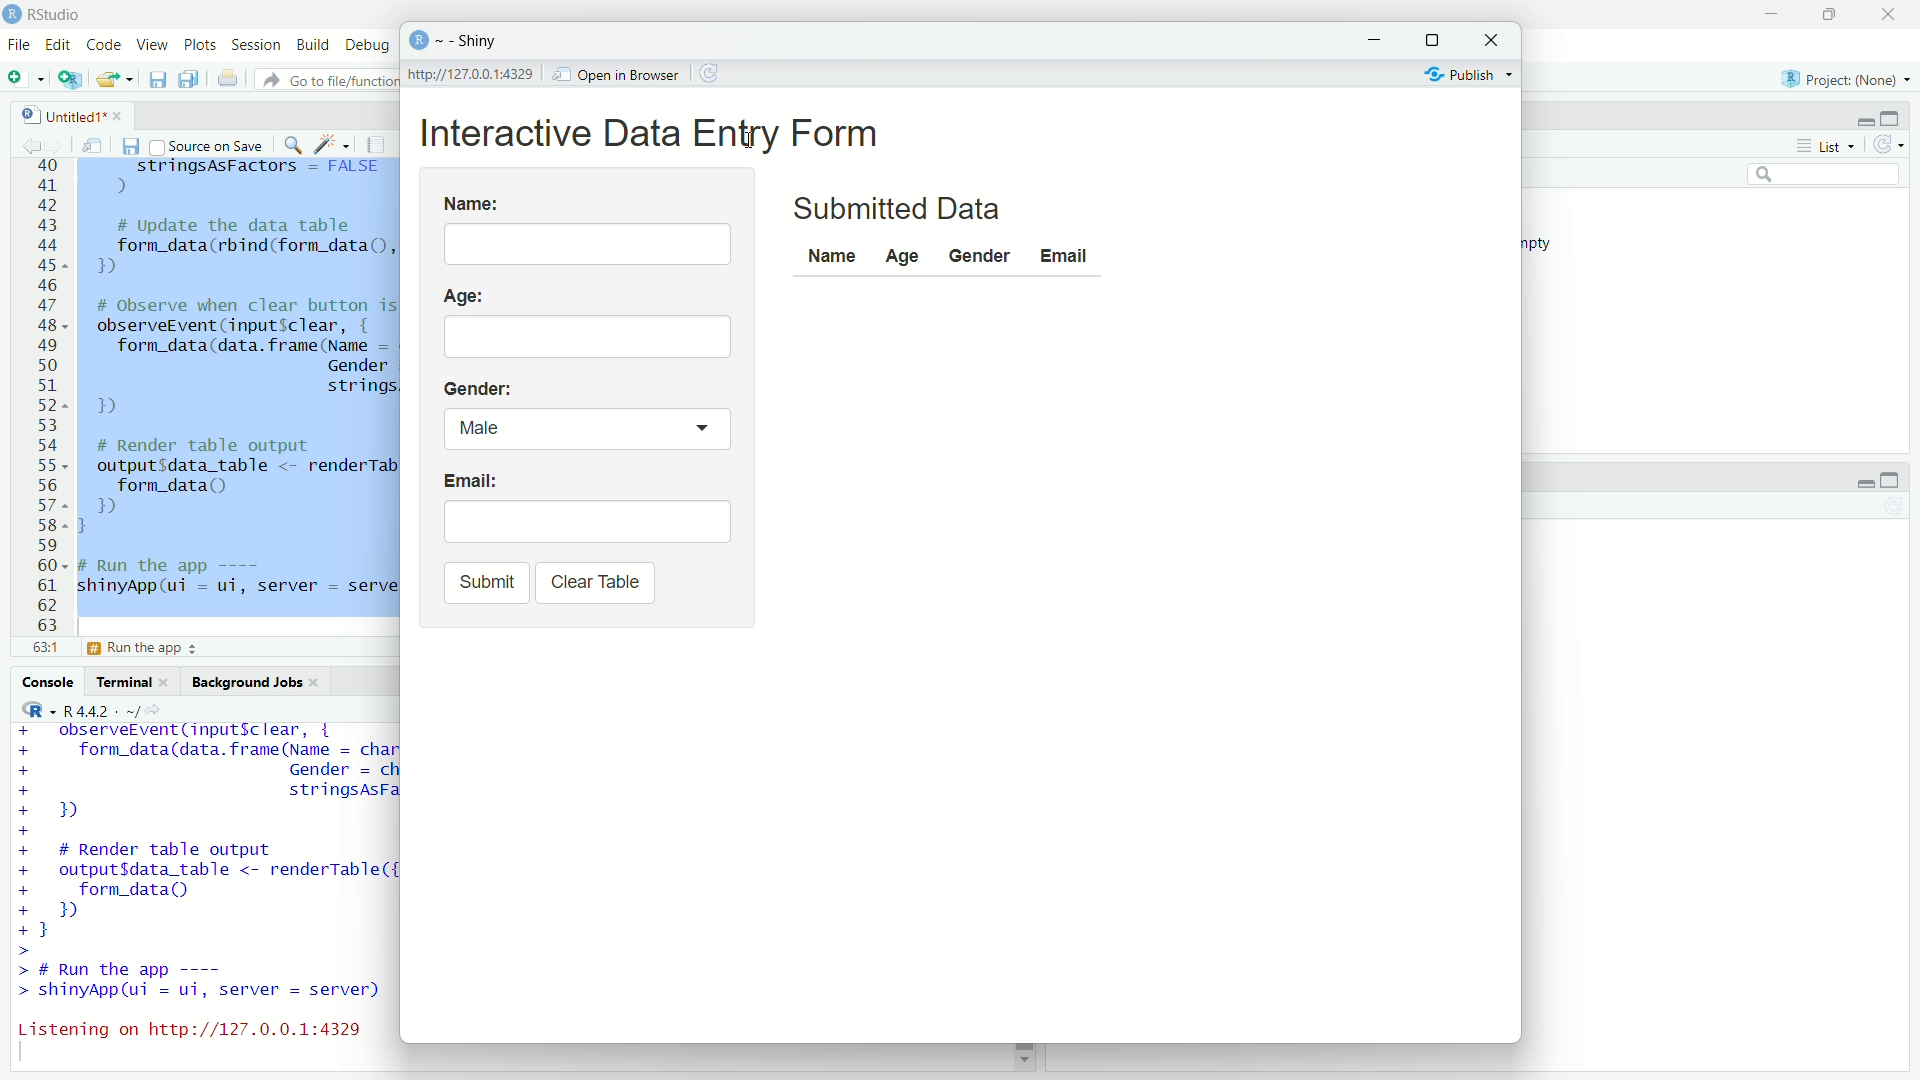 This screenshot has width=1920, height=1080. What do you see at coordinates (905, 254) in the screenshot?
I see `Age` at bounding box center [905, 254].